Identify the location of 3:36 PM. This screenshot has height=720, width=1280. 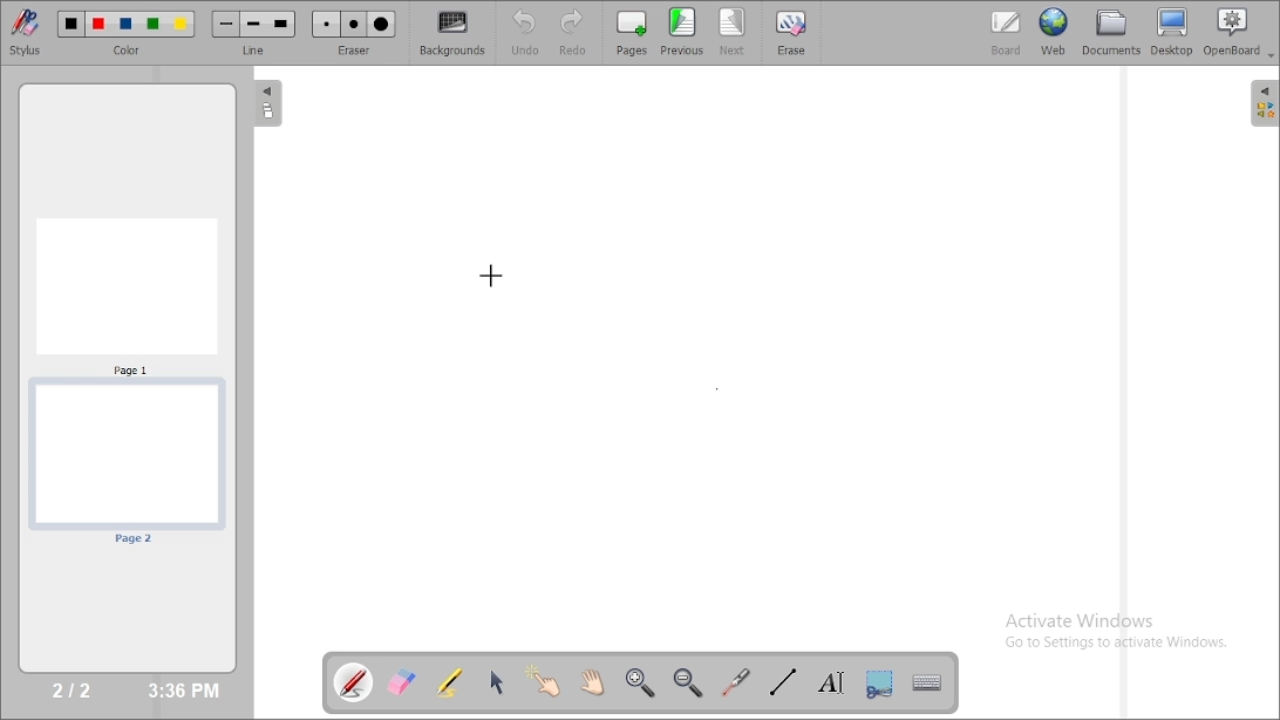
(182, 691).